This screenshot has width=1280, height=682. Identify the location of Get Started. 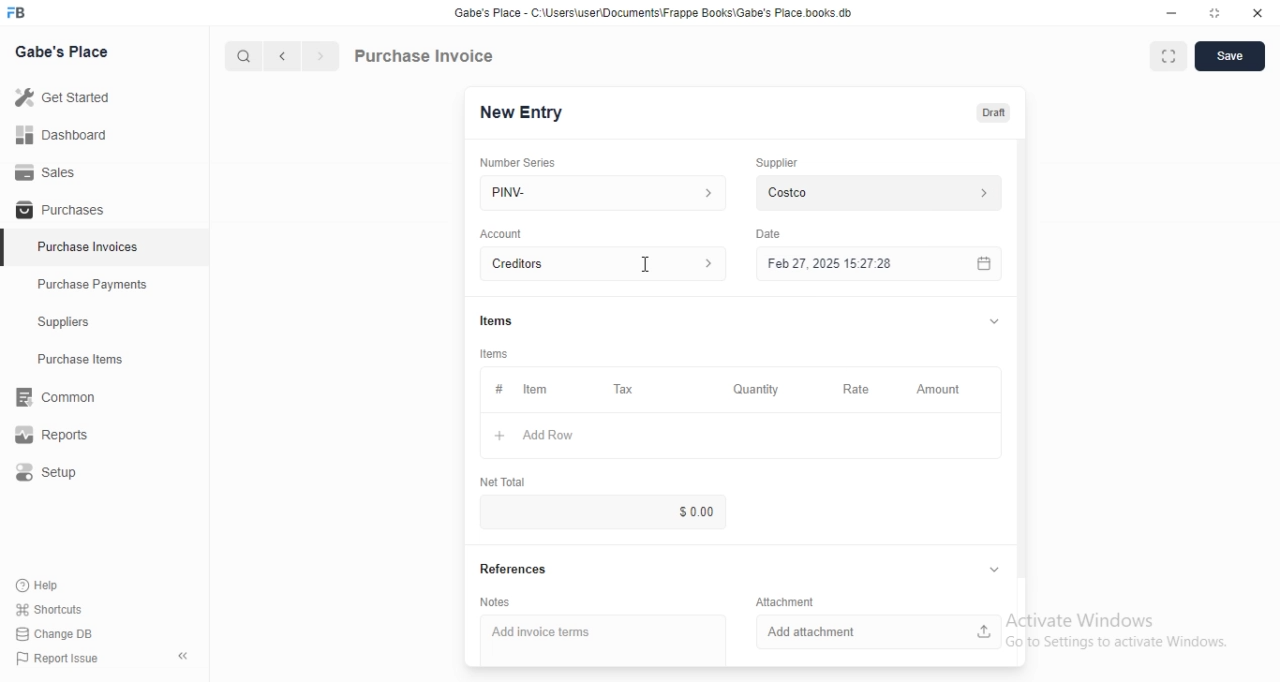
(104, 97).